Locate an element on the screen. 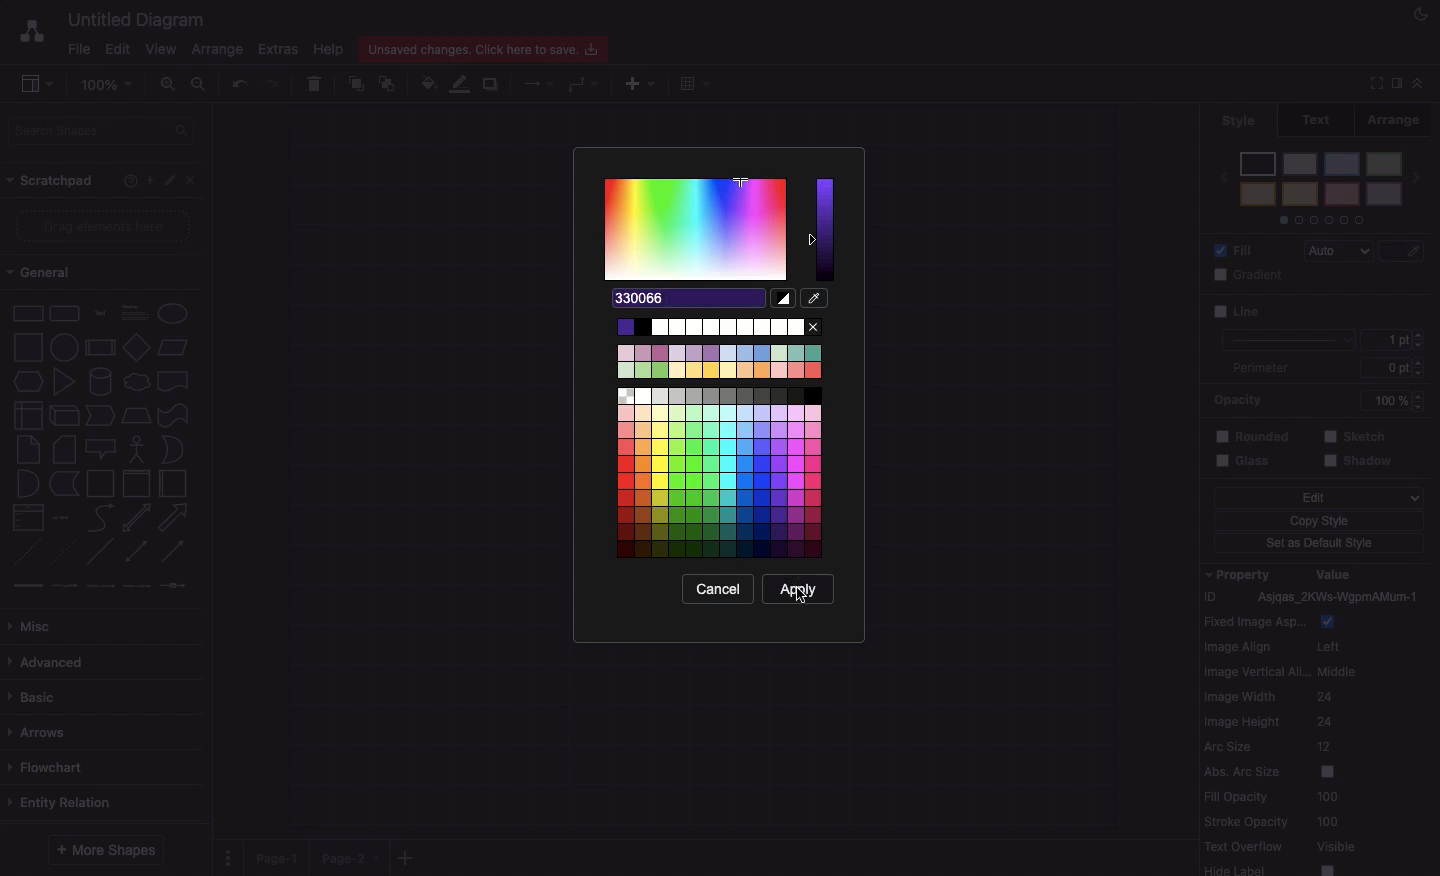  Table is located at coordinates (692, 83).